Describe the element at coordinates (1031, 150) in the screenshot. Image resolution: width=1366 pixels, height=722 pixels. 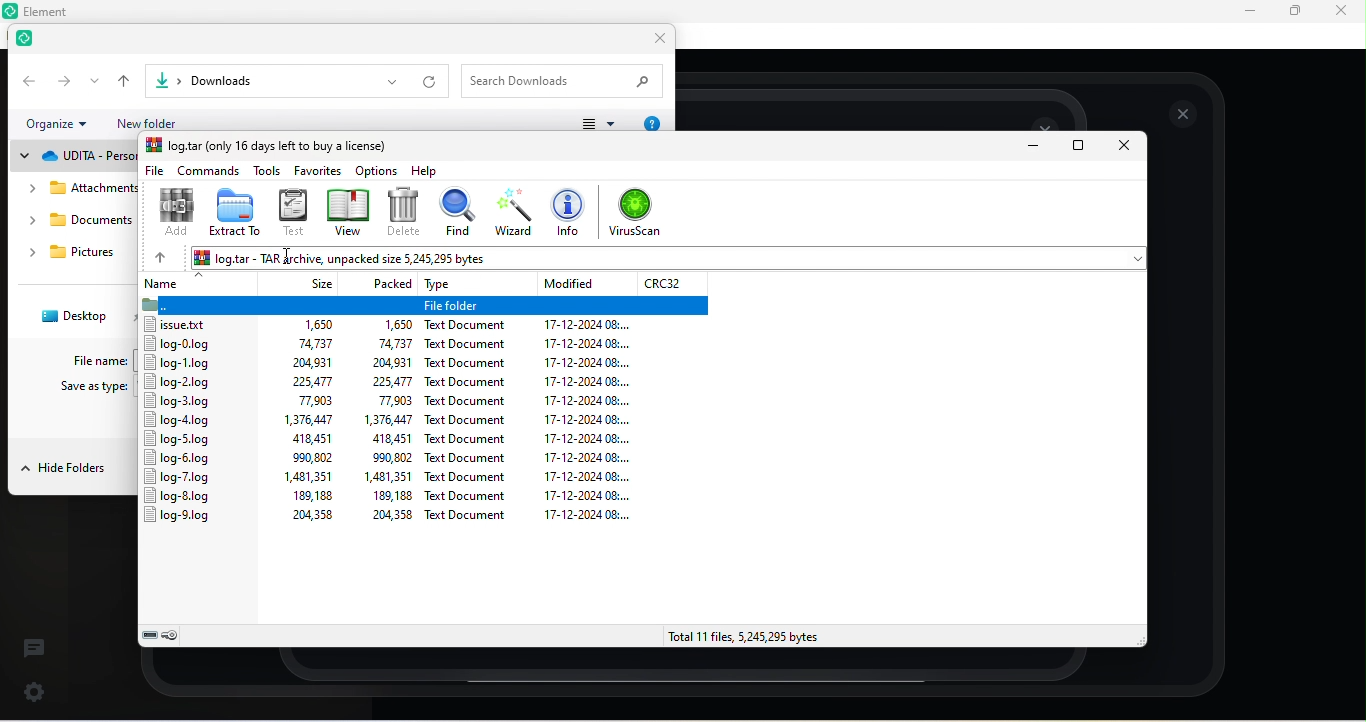
I see `minimize` at that location.